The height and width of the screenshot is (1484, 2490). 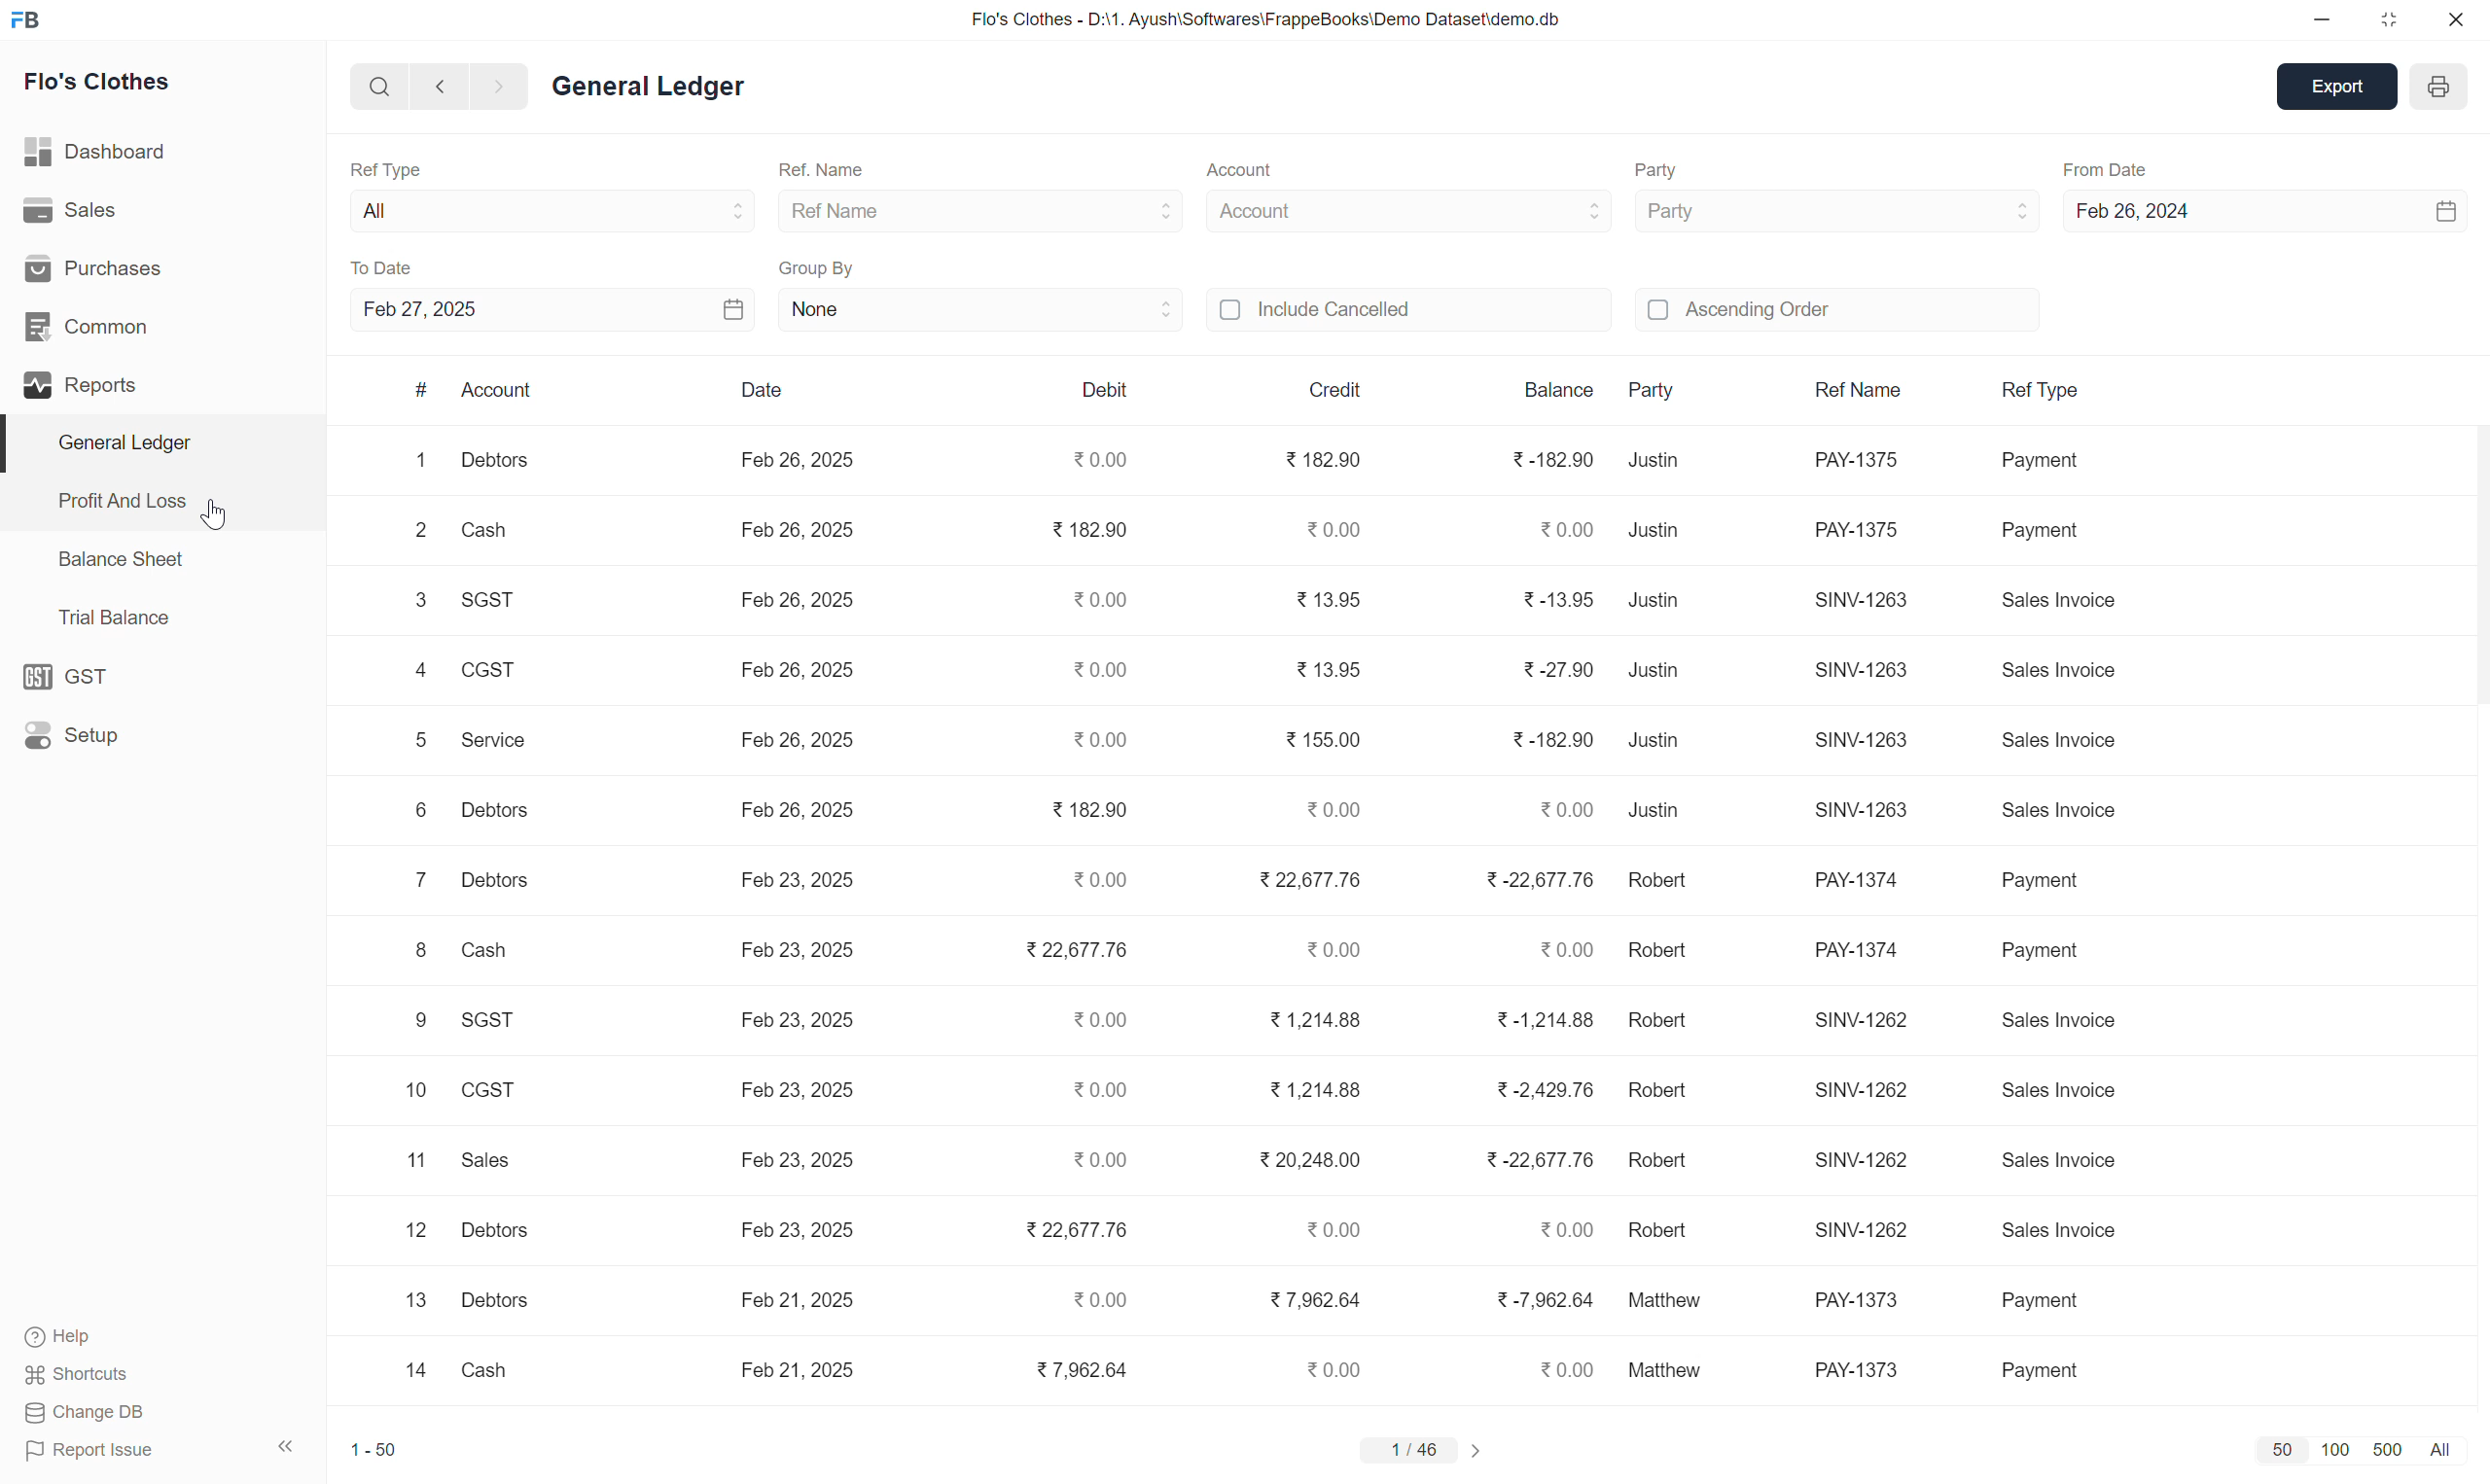 What do you see at coordinates (1542, 1302) in the screenshot?
I see `₹-7,962.64` at bounding box center [1542, 1302].